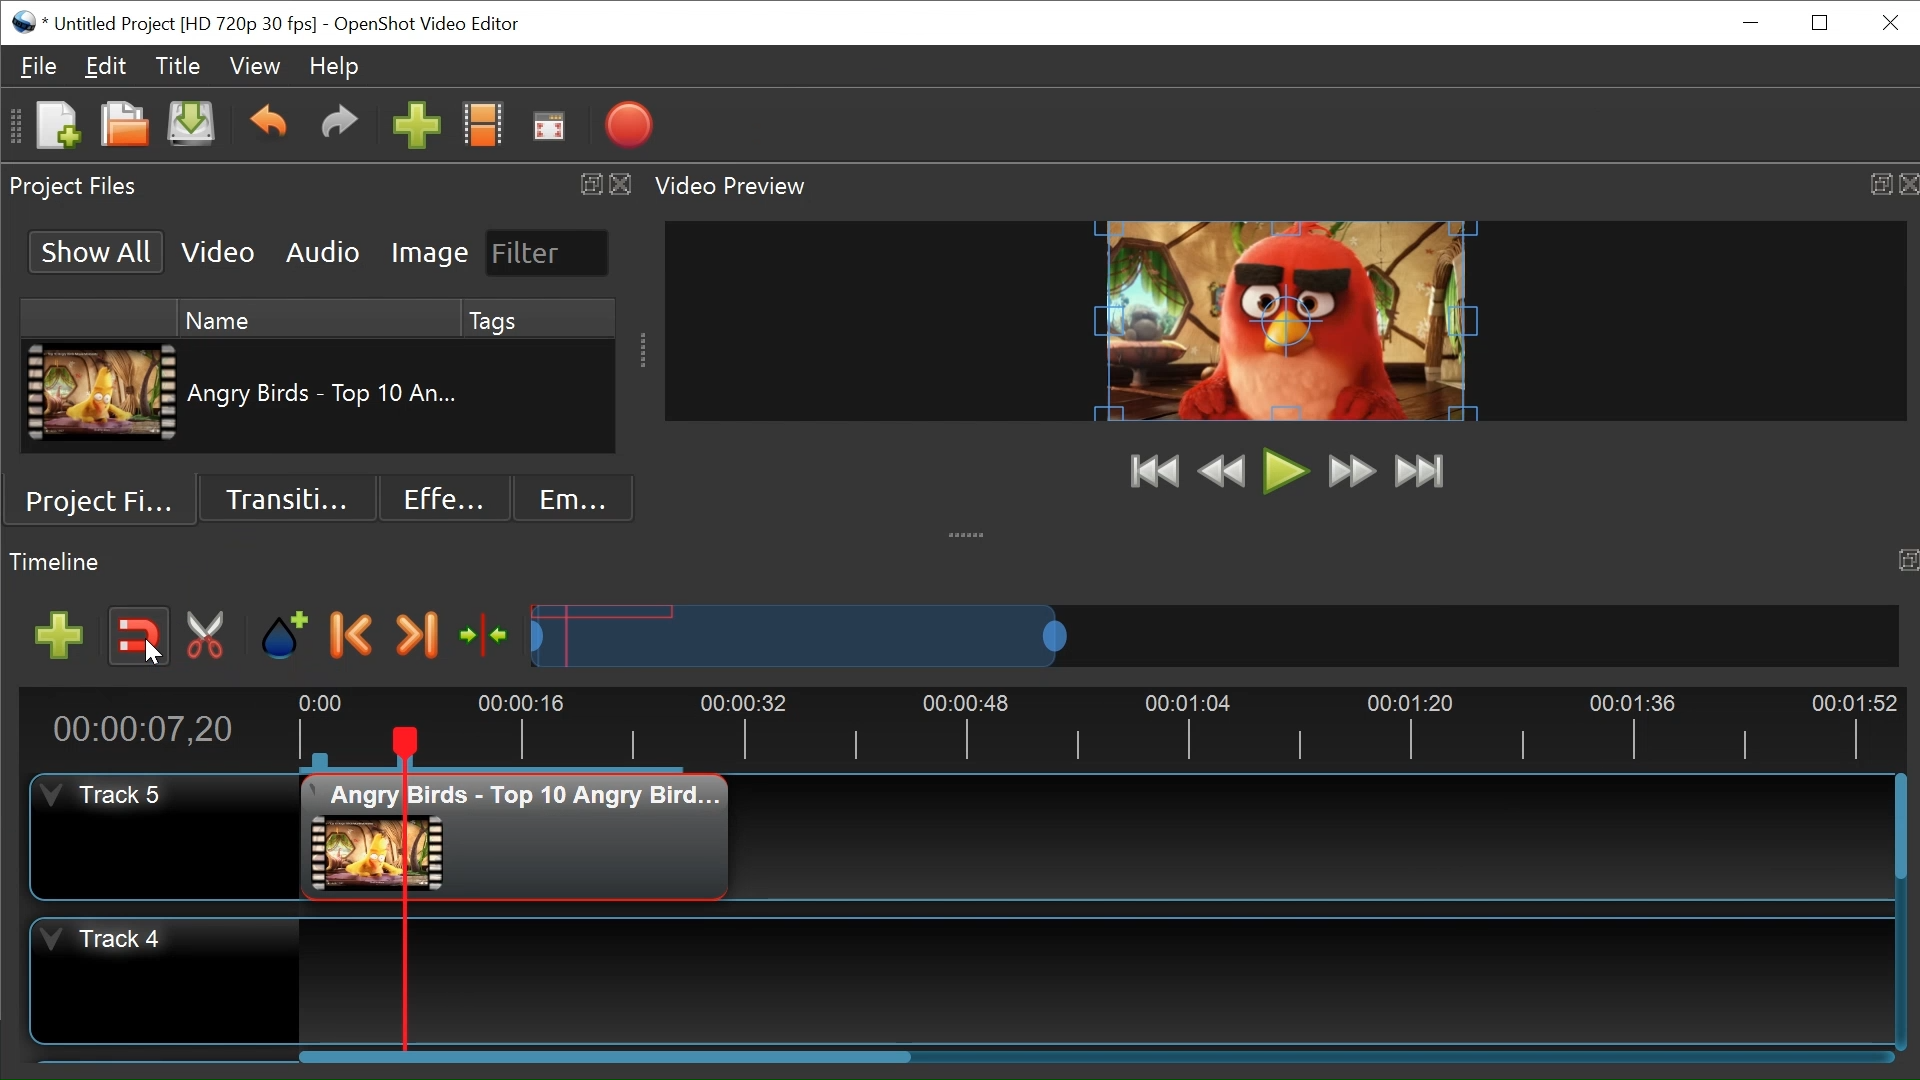  Describe the element at coordinates (1891, 22) in the screenshot. I see `Close` at that location.